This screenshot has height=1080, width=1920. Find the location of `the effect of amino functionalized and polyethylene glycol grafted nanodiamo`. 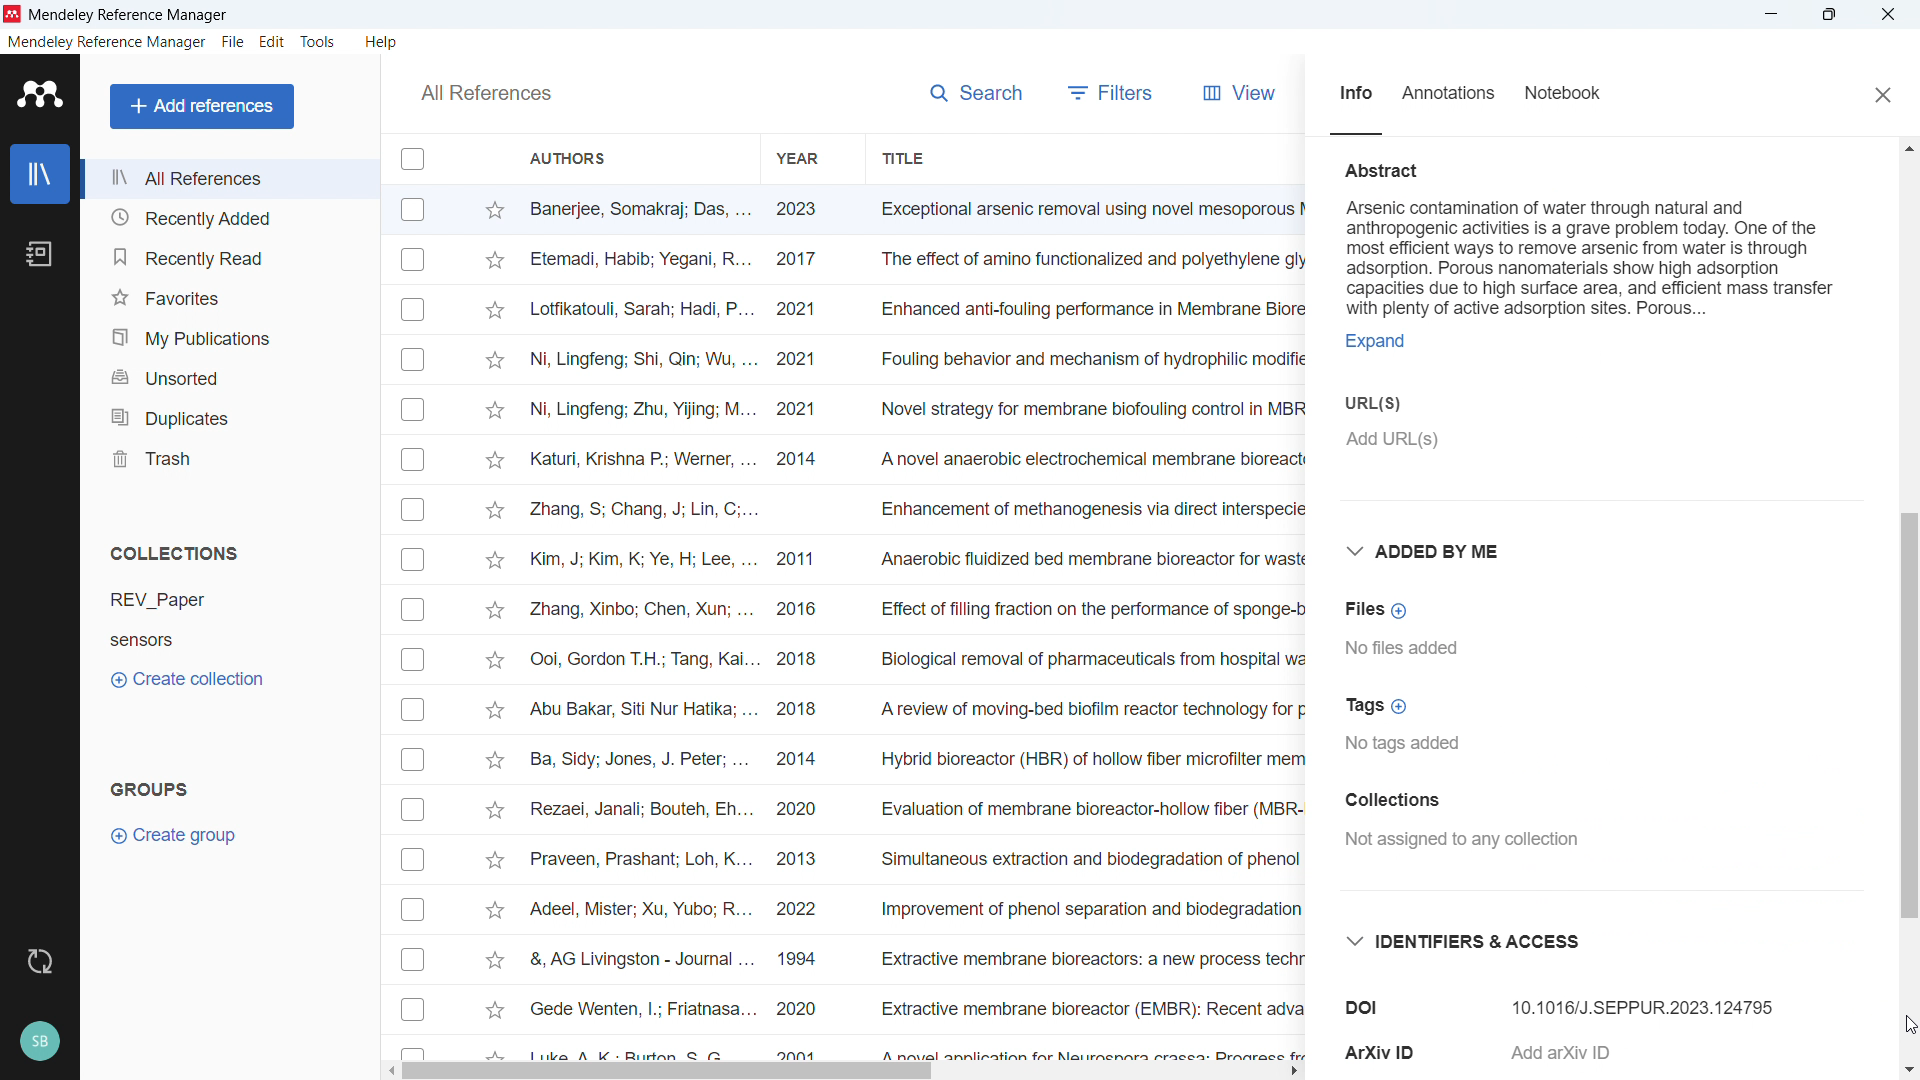

the effect of amino functionalized and polyethylene glycol grafted nanodiamo is located at coordinates (1090, 263).